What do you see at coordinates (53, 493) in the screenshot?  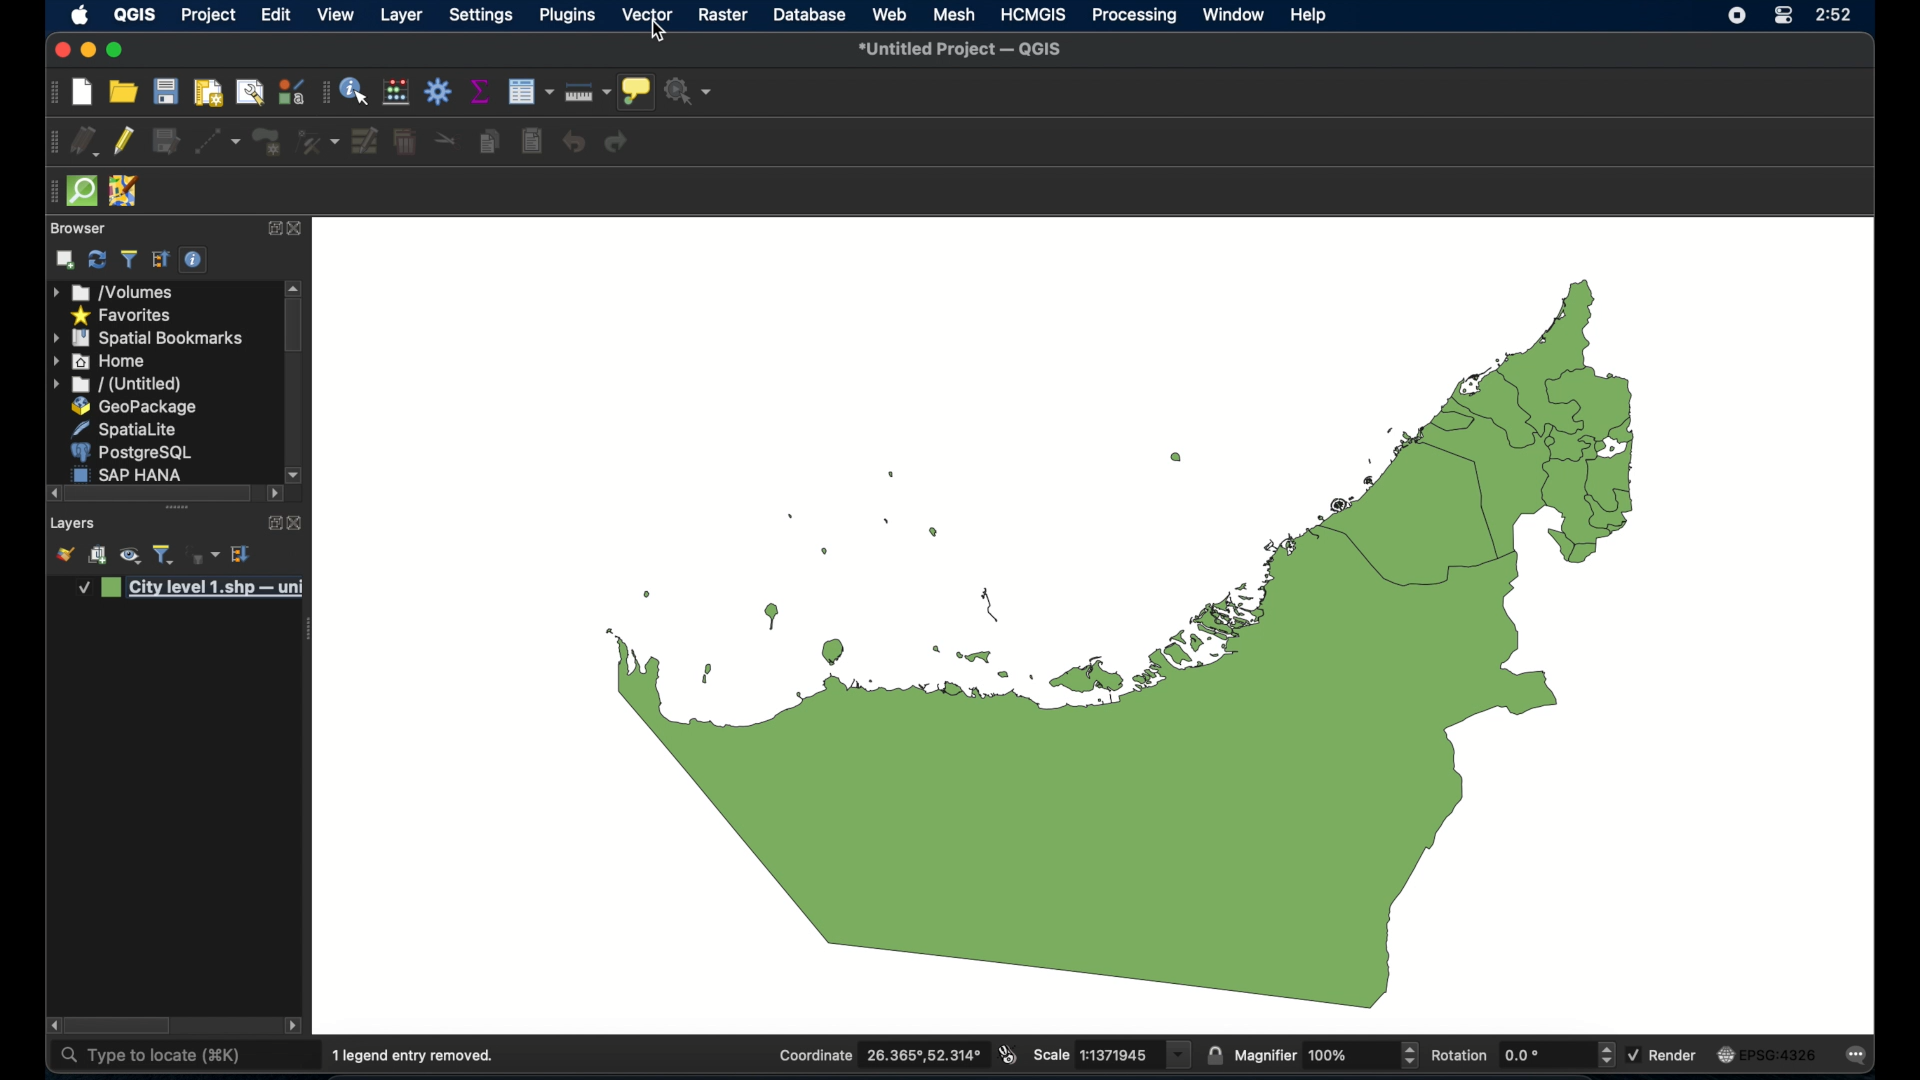 I see `scroll right arrow` at bounding box center [53, 493].